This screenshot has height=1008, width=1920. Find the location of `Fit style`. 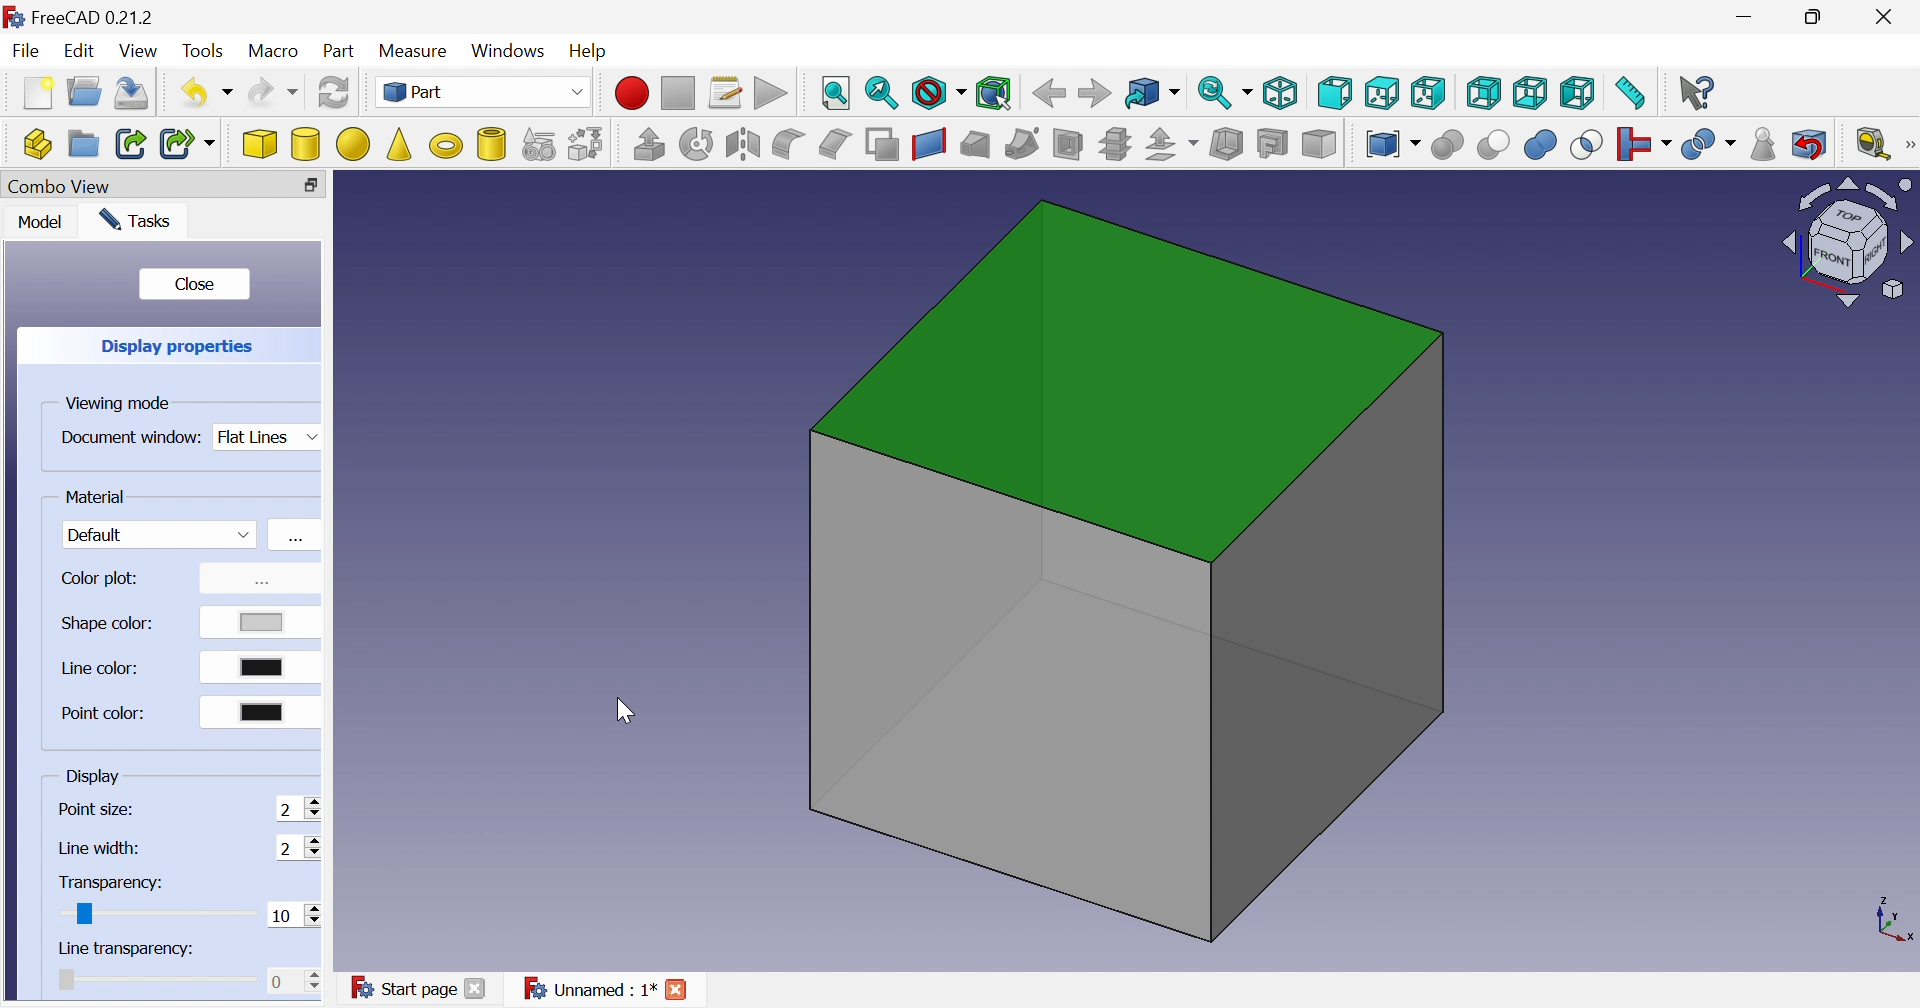

Fit style is located at coordinates (837, 94).